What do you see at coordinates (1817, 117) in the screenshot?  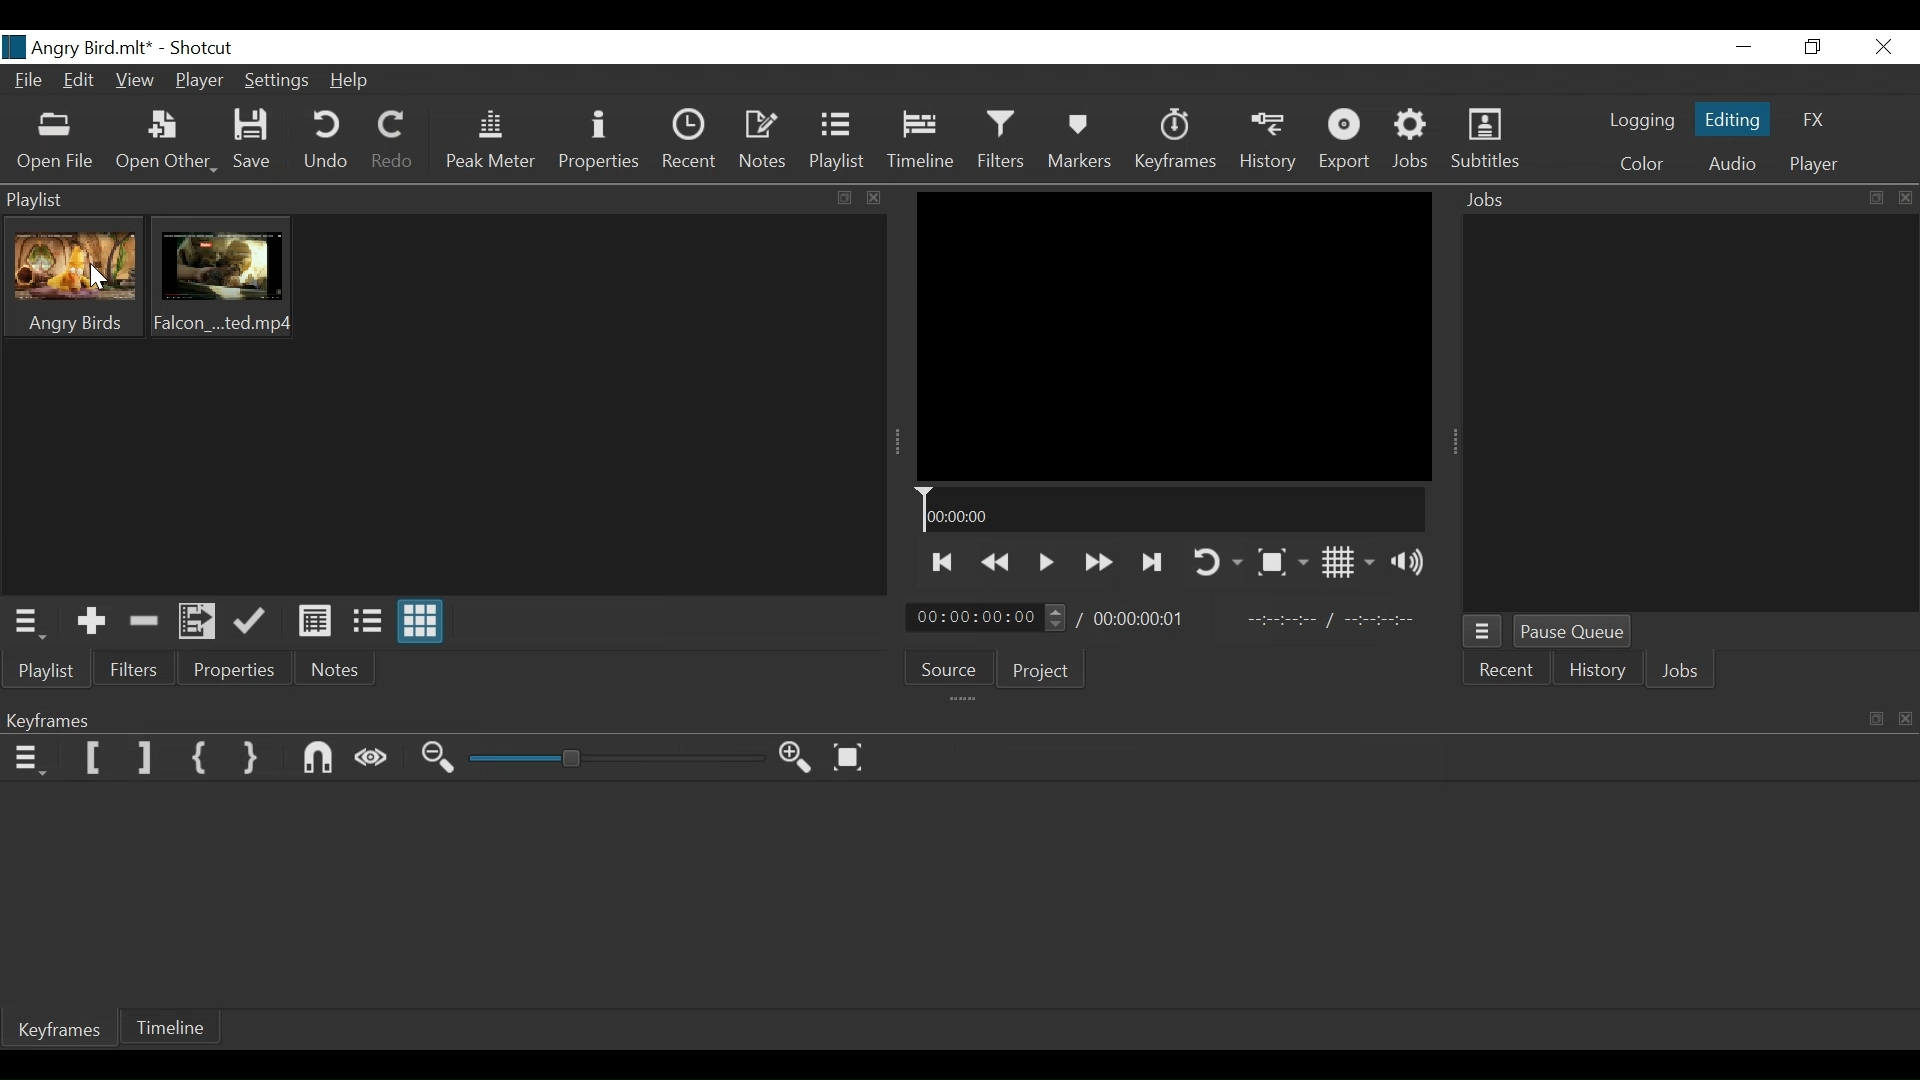 I see `FX` at bounding box center [1817, 117].